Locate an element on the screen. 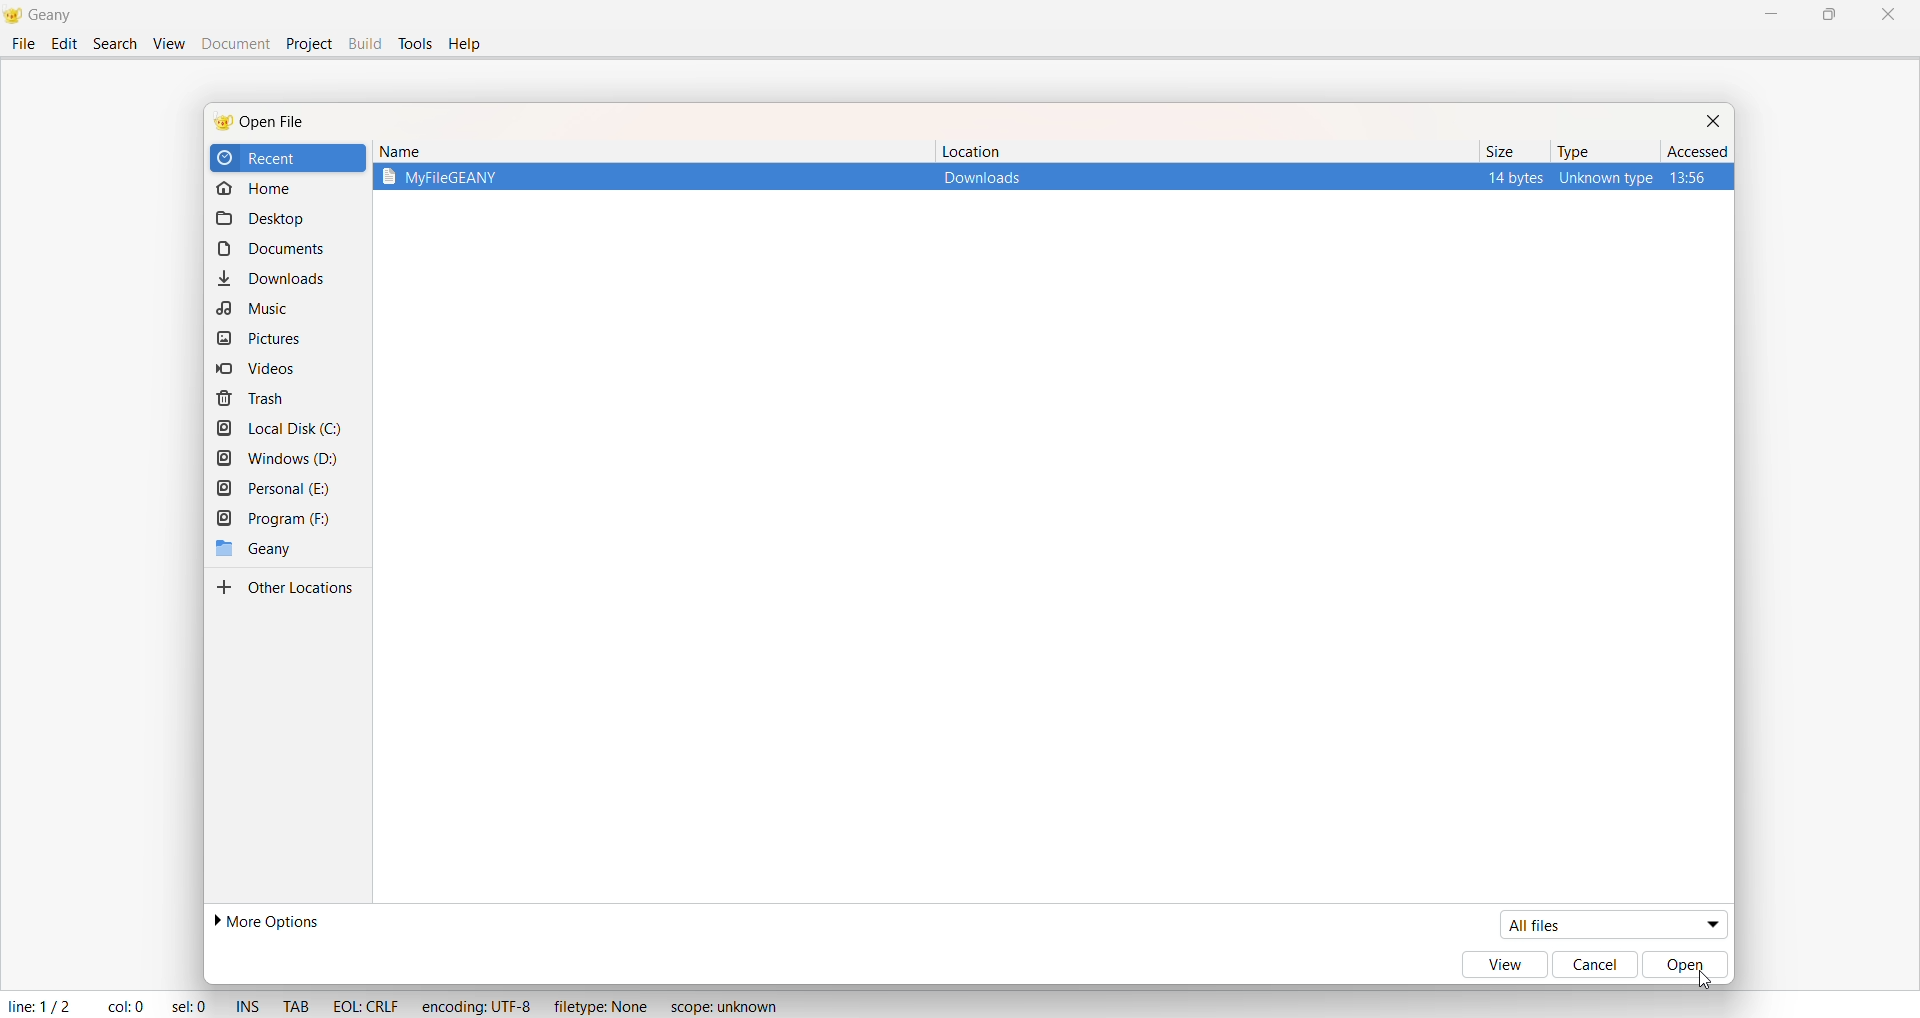 This screenshot has height=1018, width=1920. Title is located at coordinates (56, 16).